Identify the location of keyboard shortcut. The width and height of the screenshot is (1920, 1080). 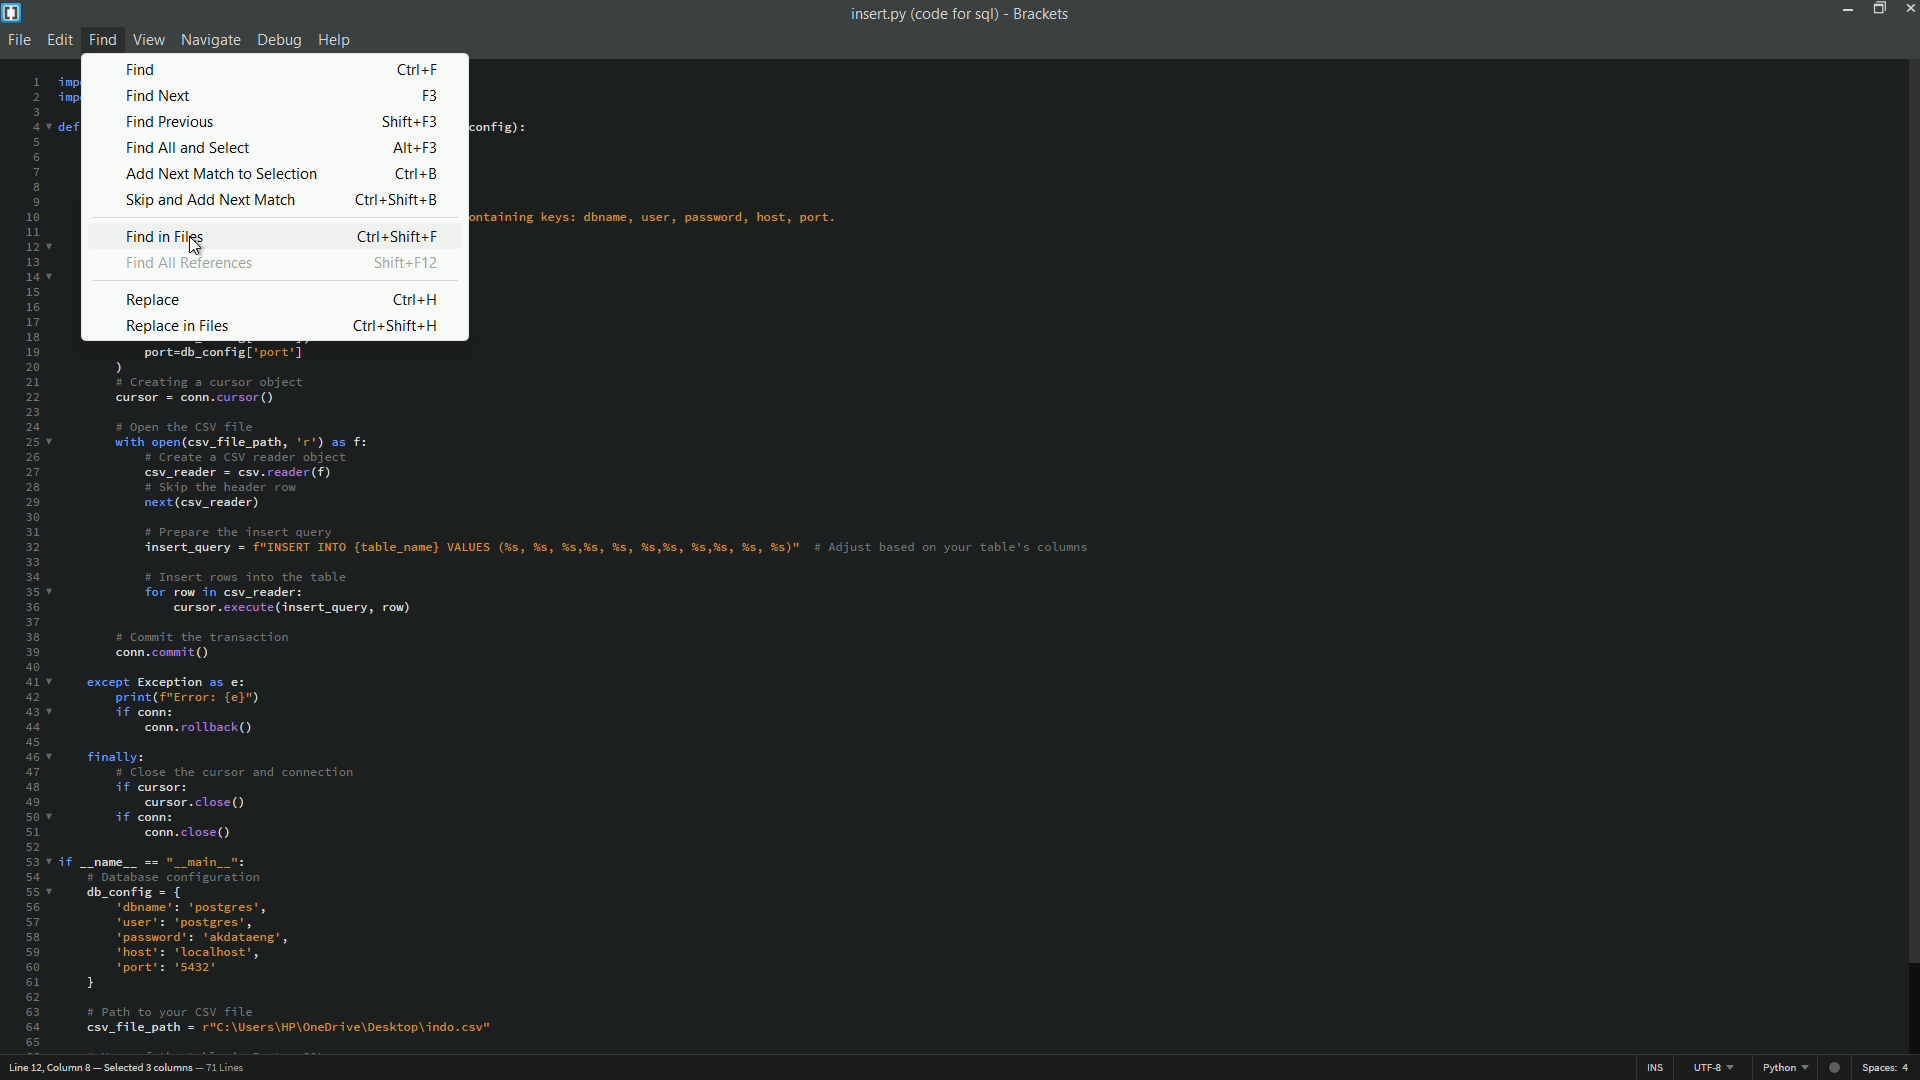
(406, 264).